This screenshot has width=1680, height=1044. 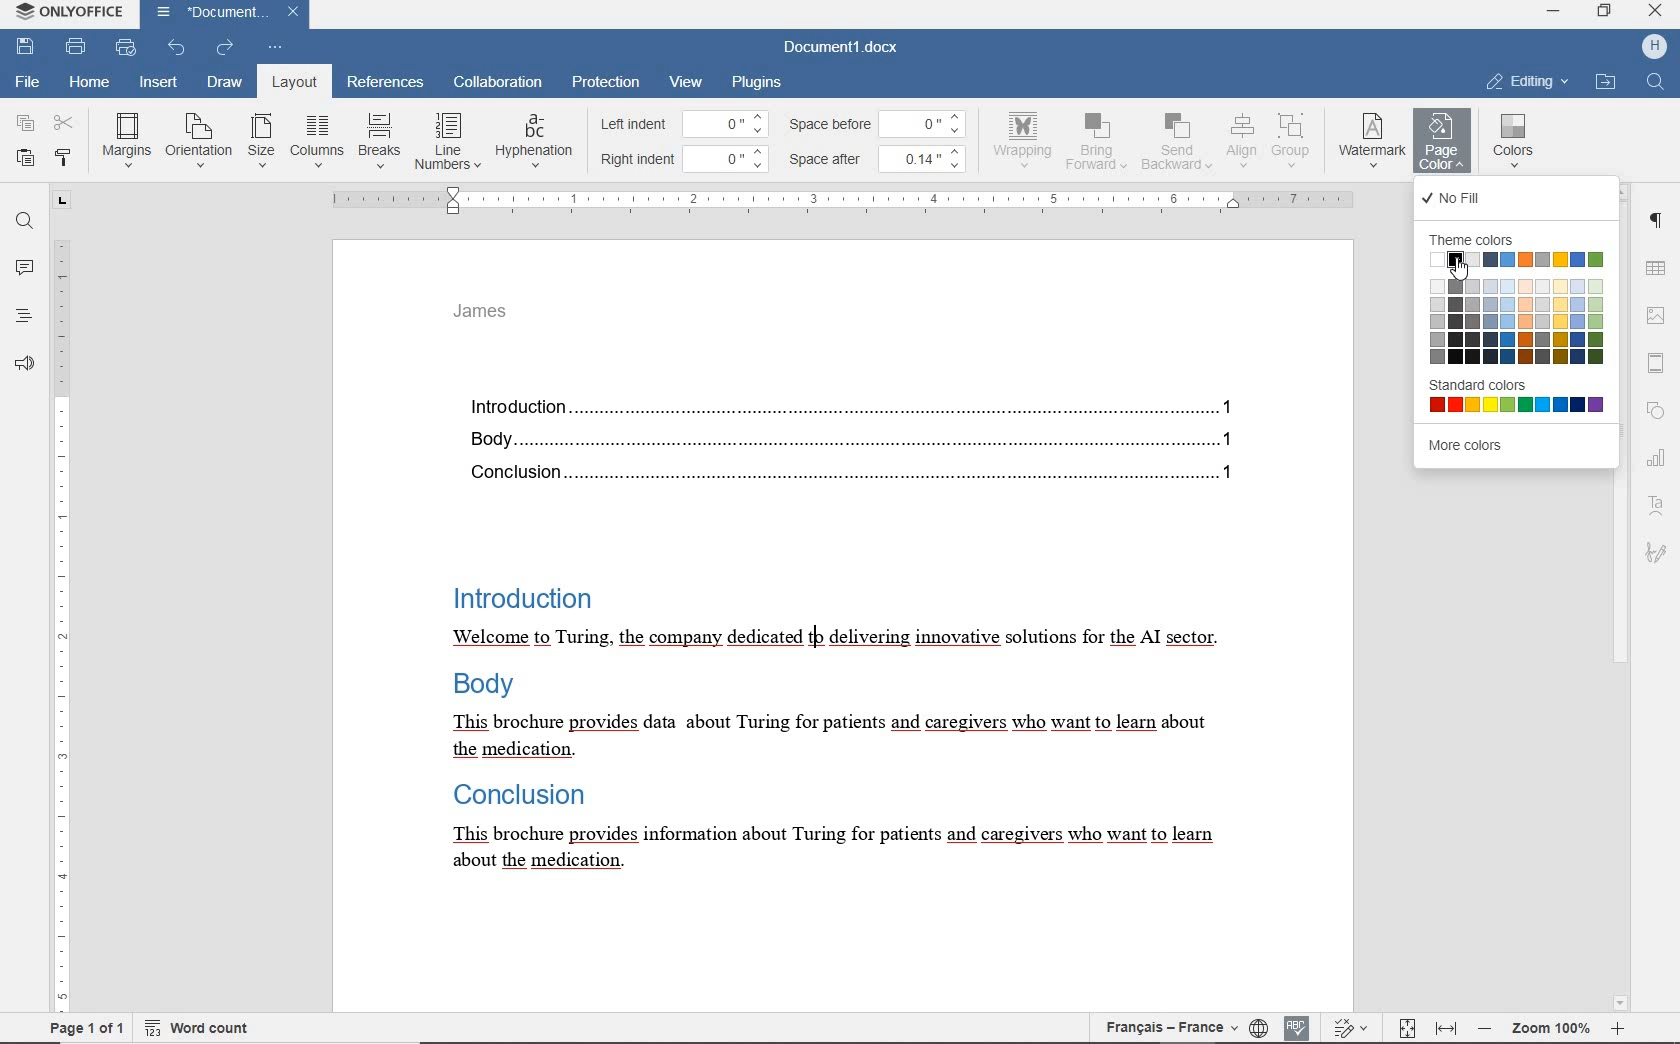 I want to click on page color, so click(x=1444, y=143).